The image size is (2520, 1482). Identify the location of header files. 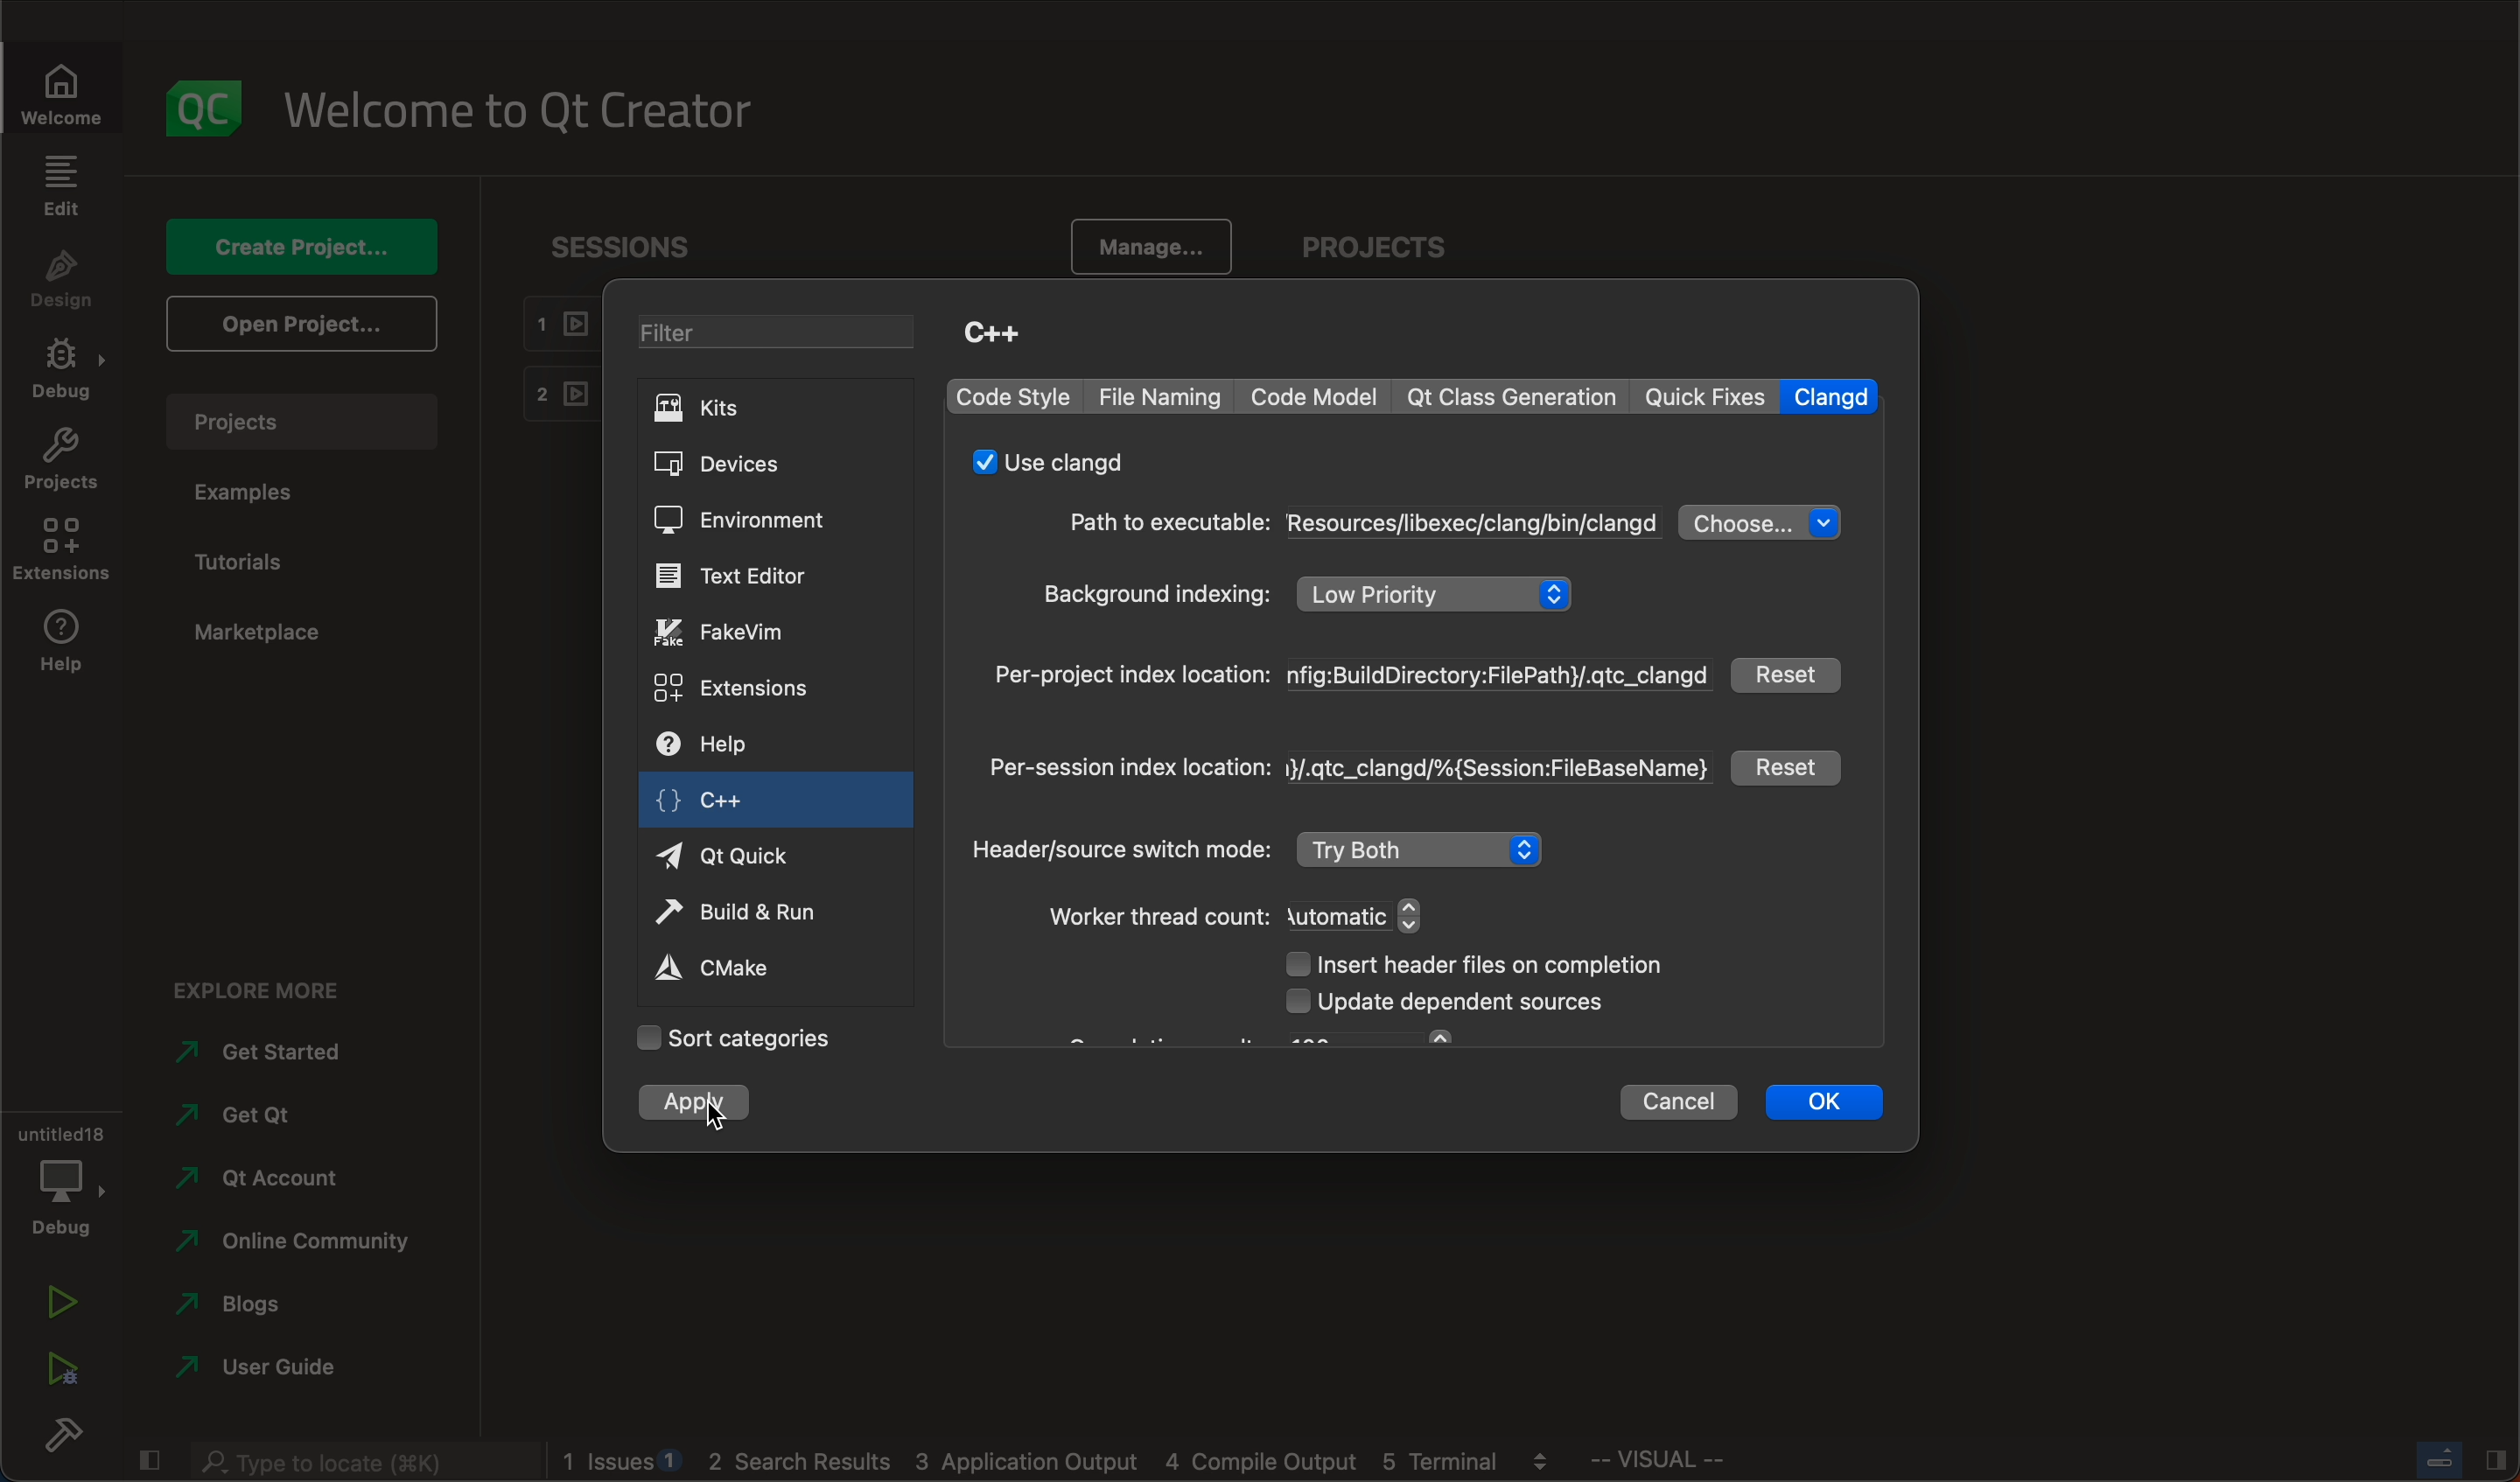
(1510, 968).